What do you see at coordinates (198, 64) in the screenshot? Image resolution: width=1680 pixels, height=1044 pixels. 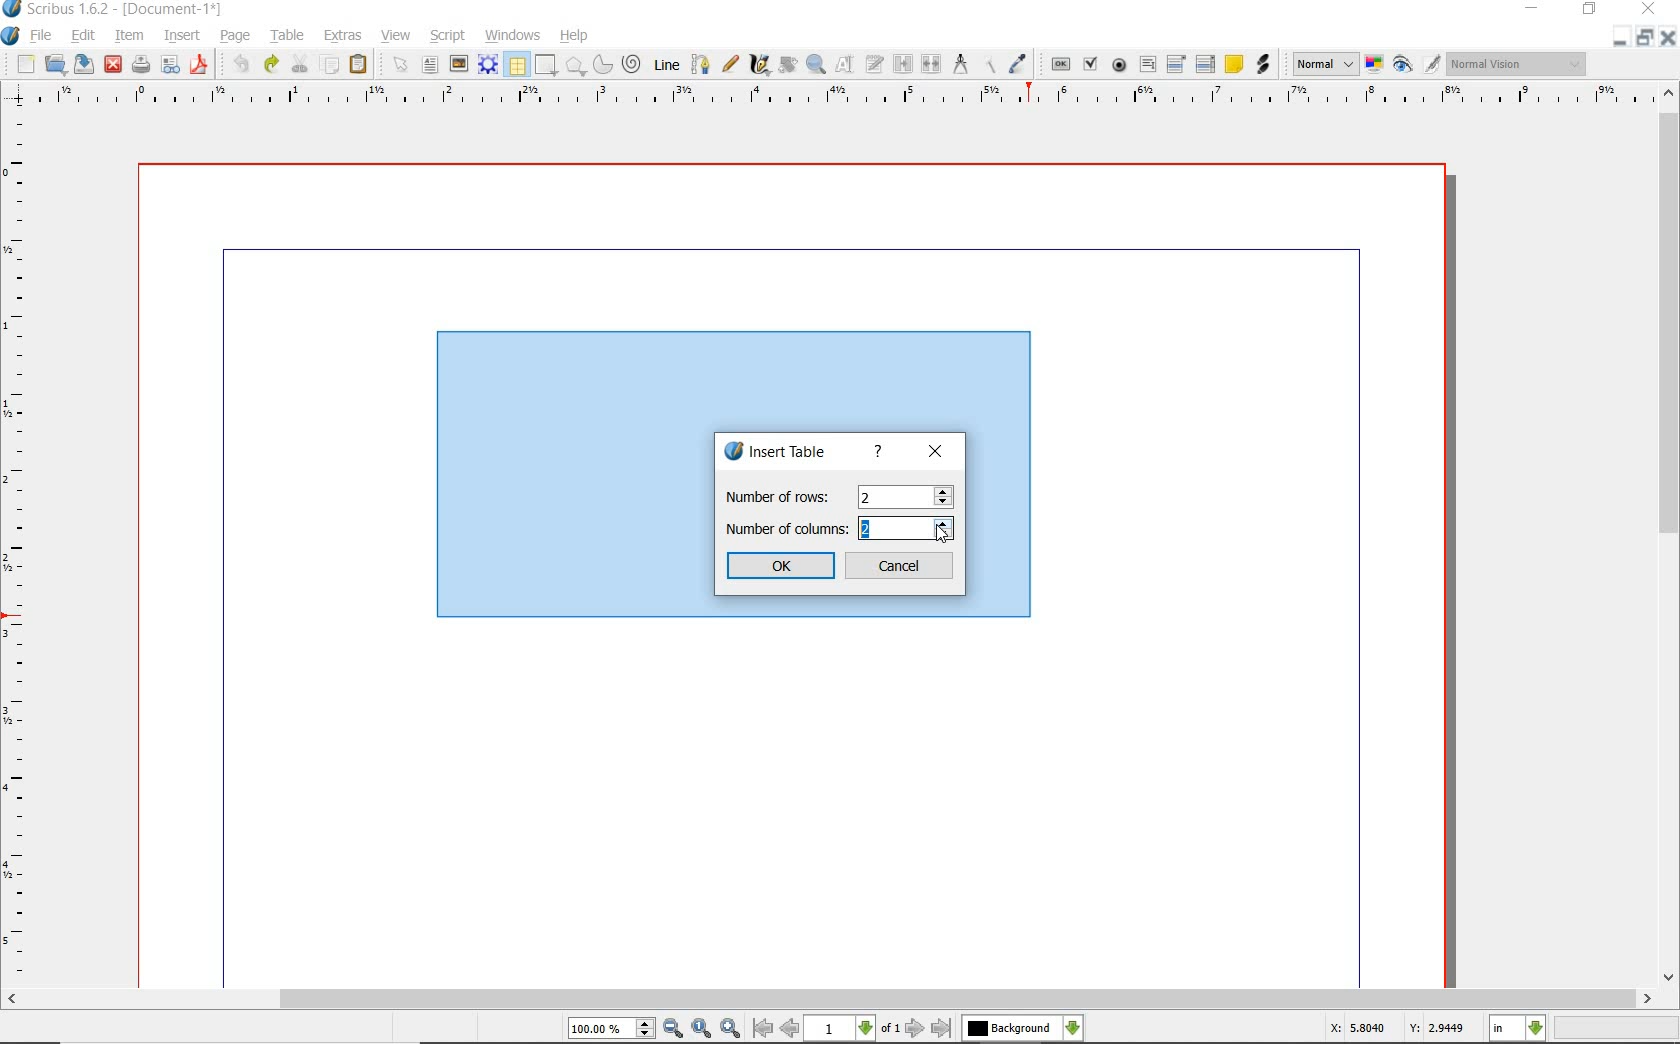 I see `save as pdf` at bounding box center [198, 64].